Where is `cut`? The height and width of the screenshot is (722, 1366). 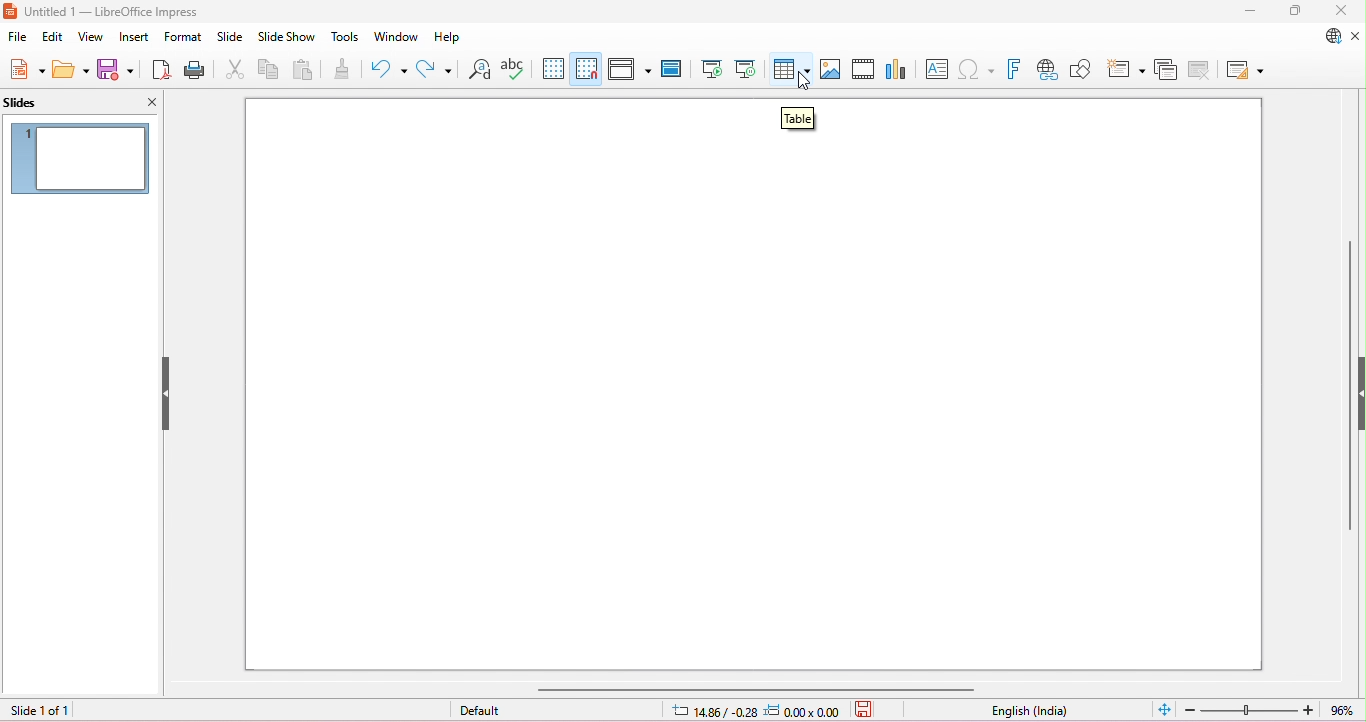 cut is located at coordinates (237, 71).